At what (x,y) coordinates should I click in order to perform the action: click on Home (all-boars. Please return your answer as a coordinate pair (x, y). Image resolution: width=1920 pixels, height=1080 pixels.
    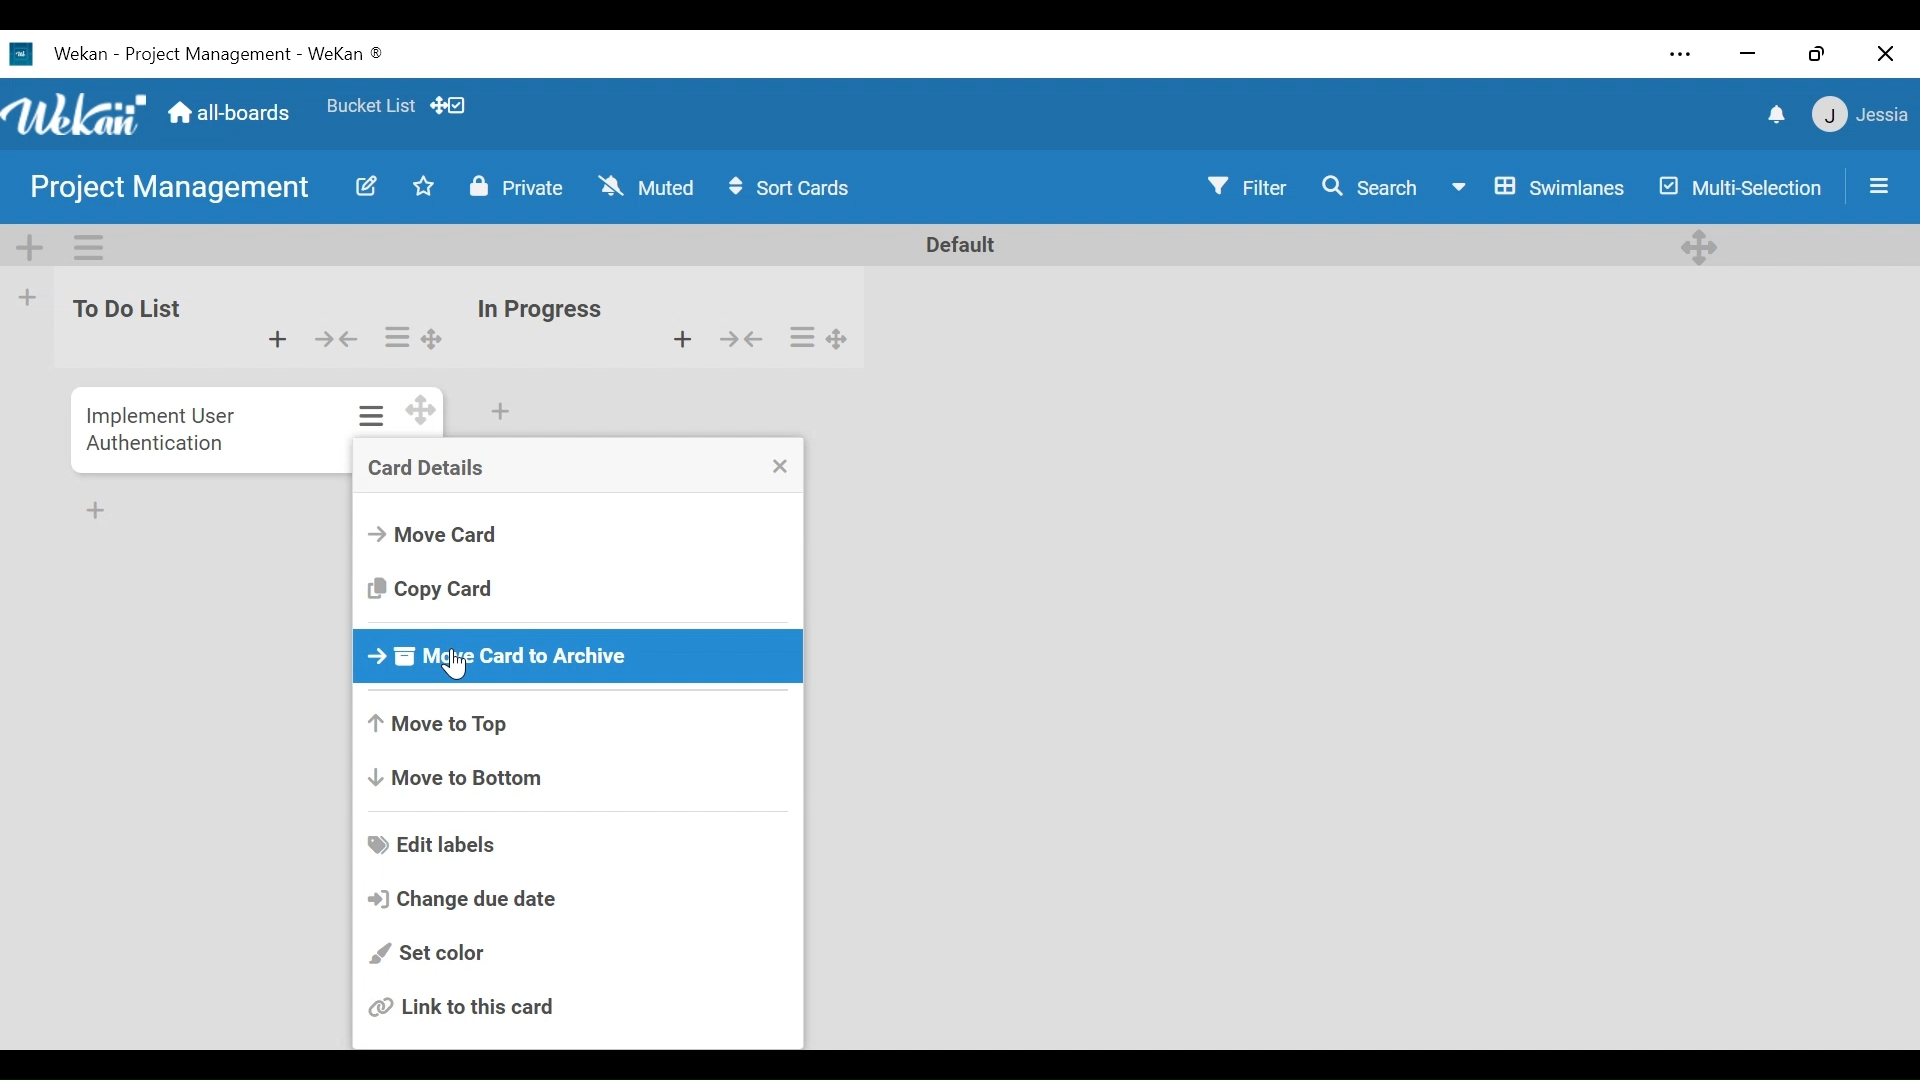
    Looking at the image, I should click on (233, 114).